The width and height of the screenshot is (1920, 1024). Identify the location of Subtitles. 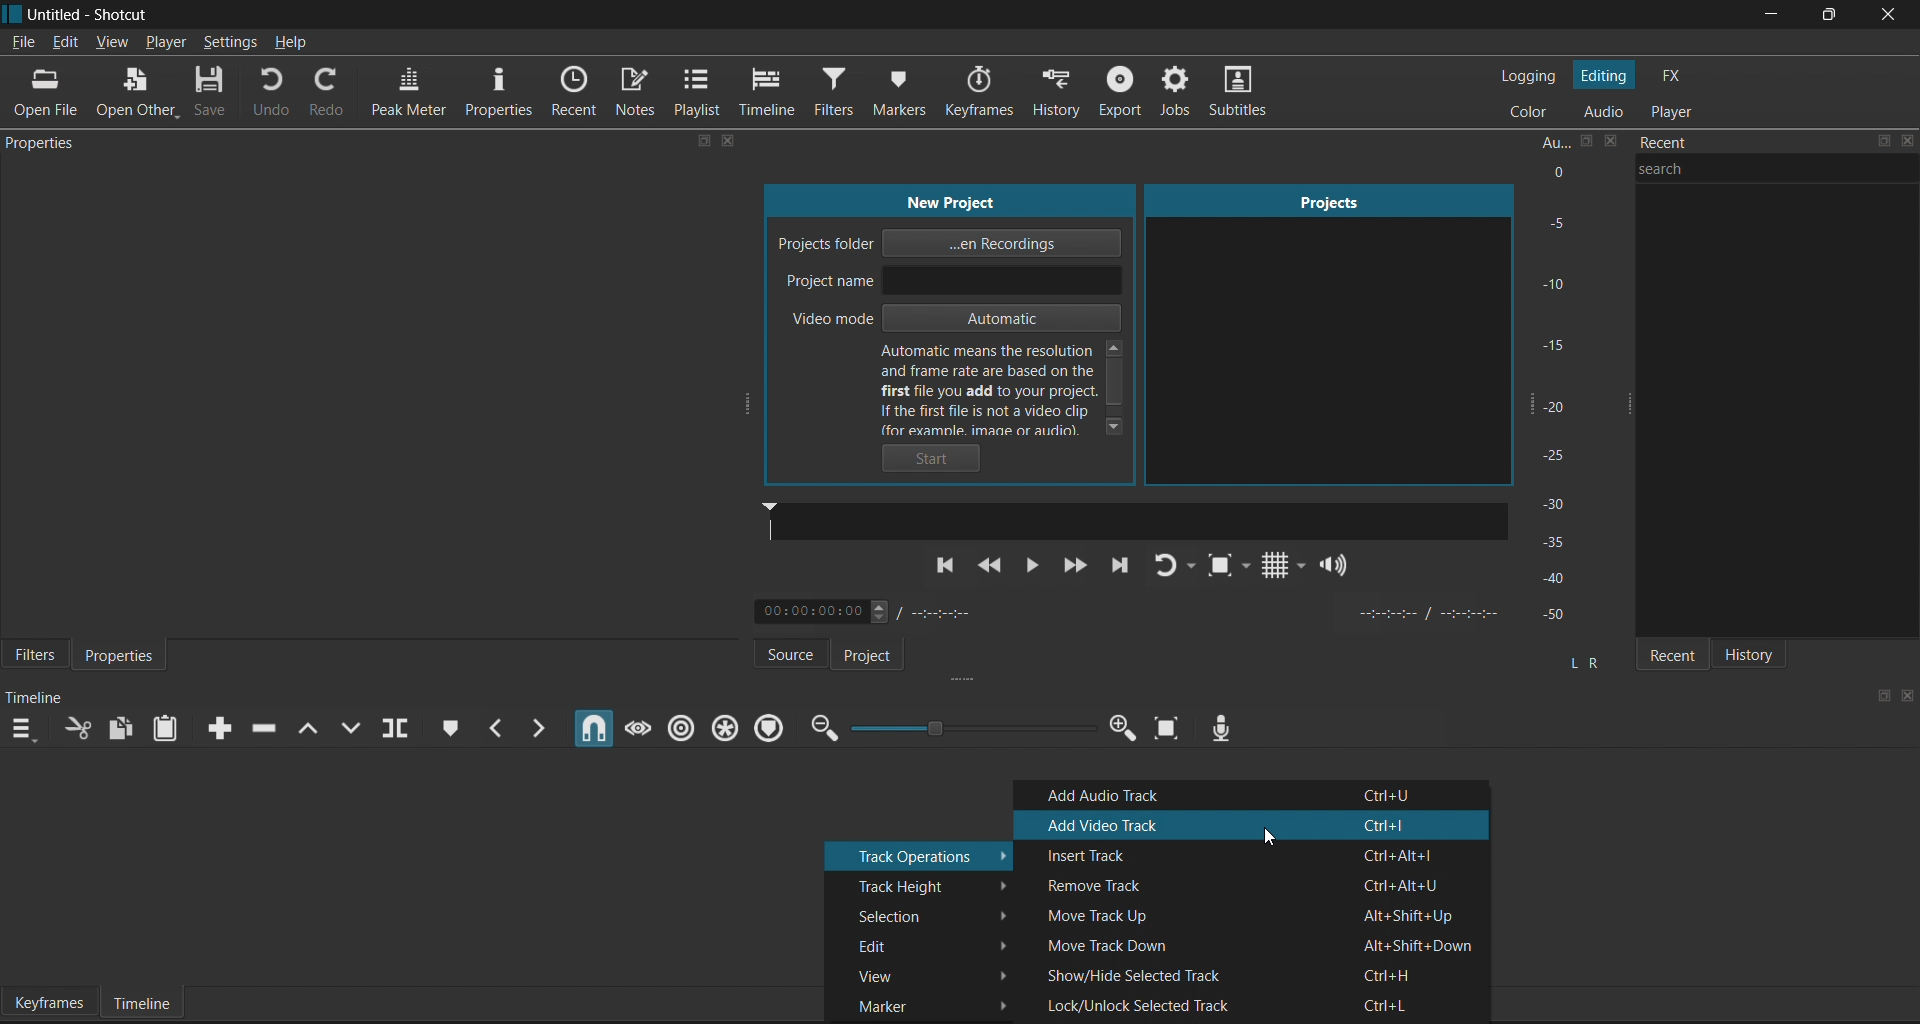
(1247, 96).